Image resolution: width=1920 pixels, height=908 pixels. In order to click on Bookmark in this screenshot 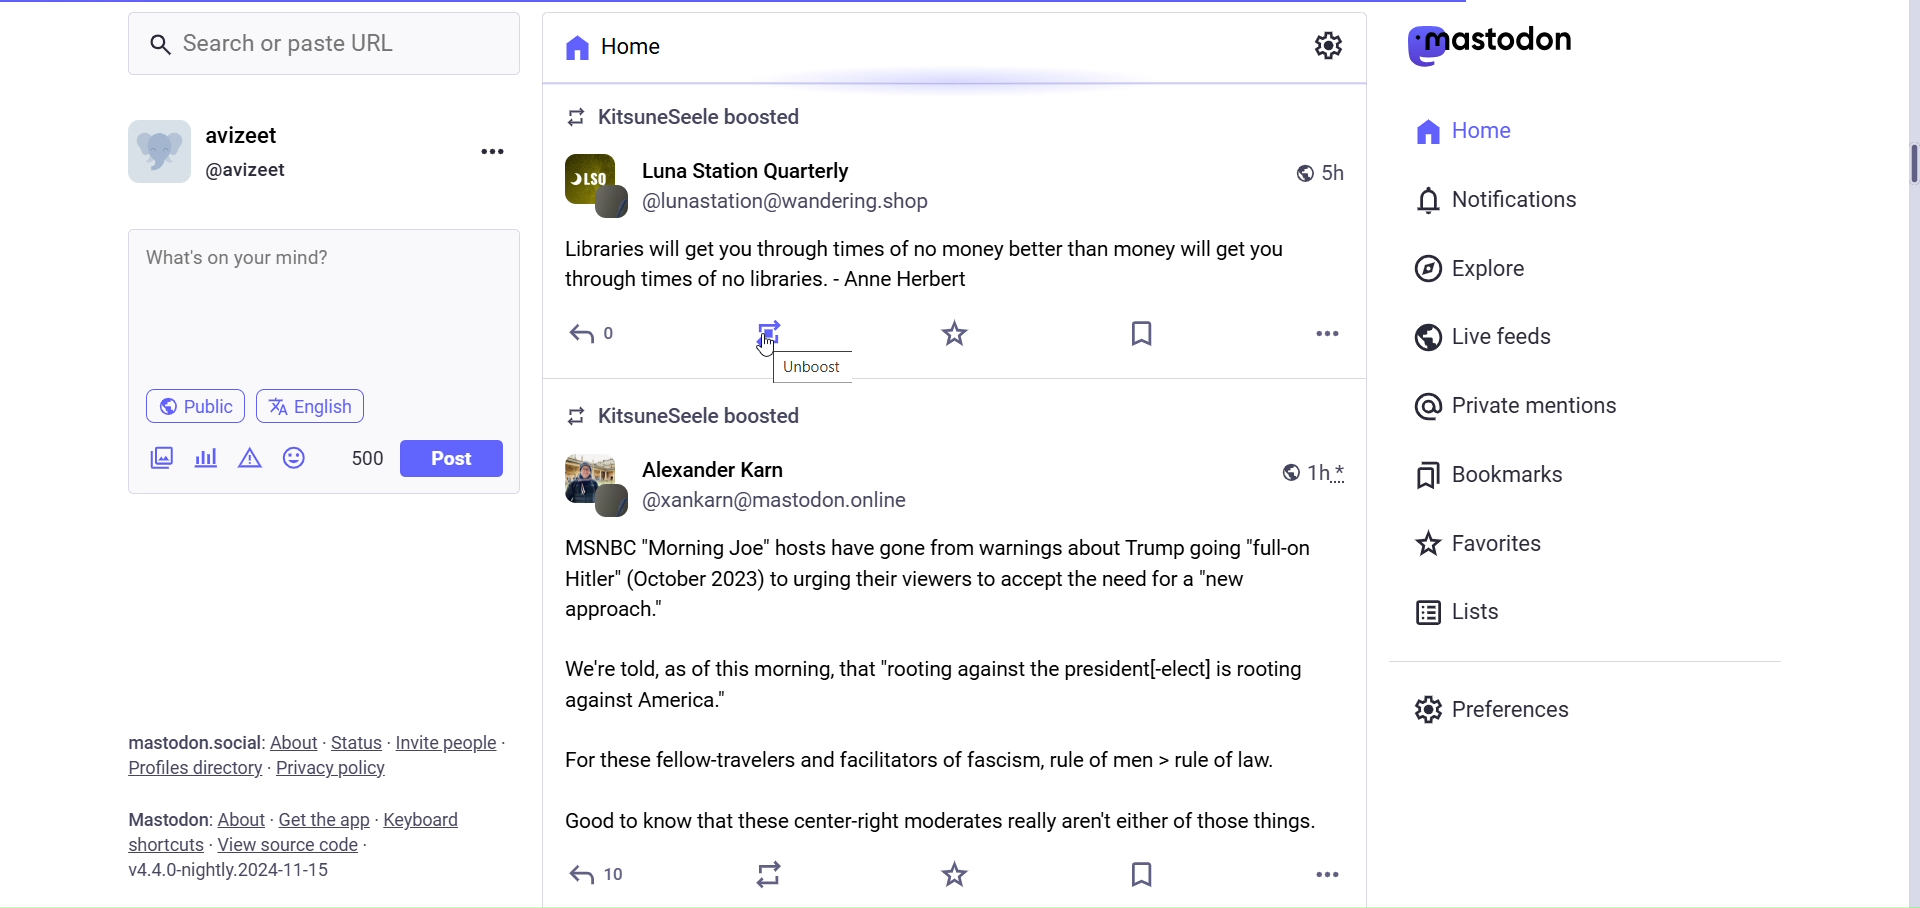, I will do `click(1144, 332)`.